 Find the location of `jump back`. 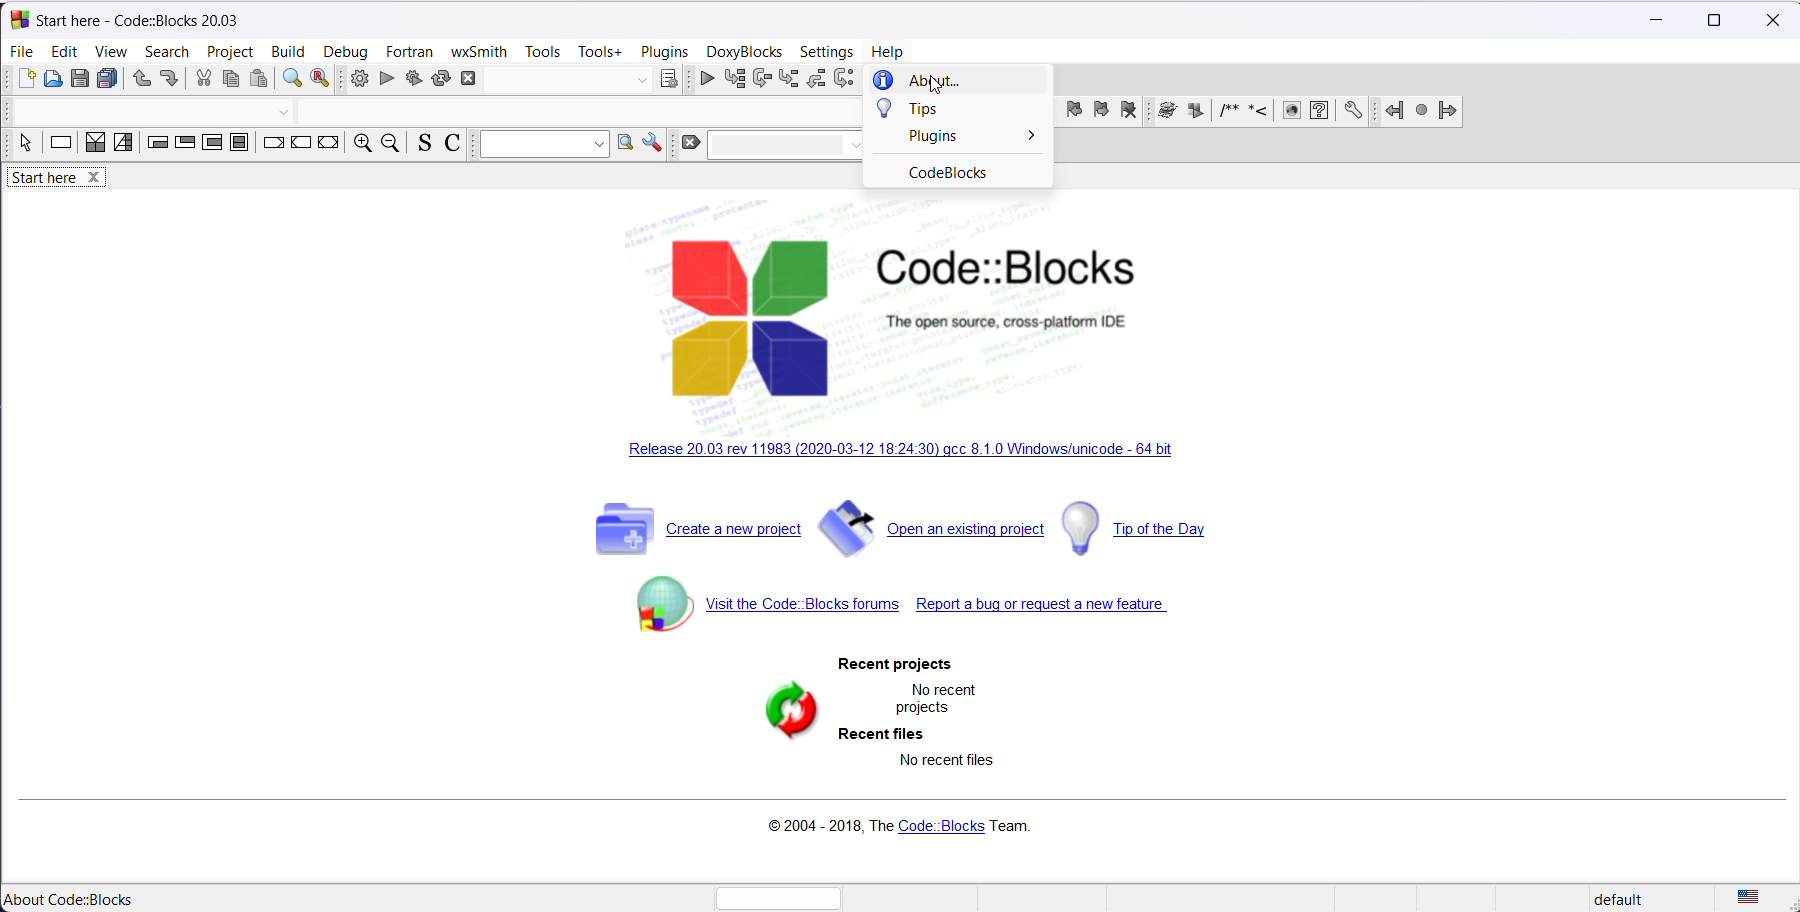

jump back is located at coordinates (1398, 109).